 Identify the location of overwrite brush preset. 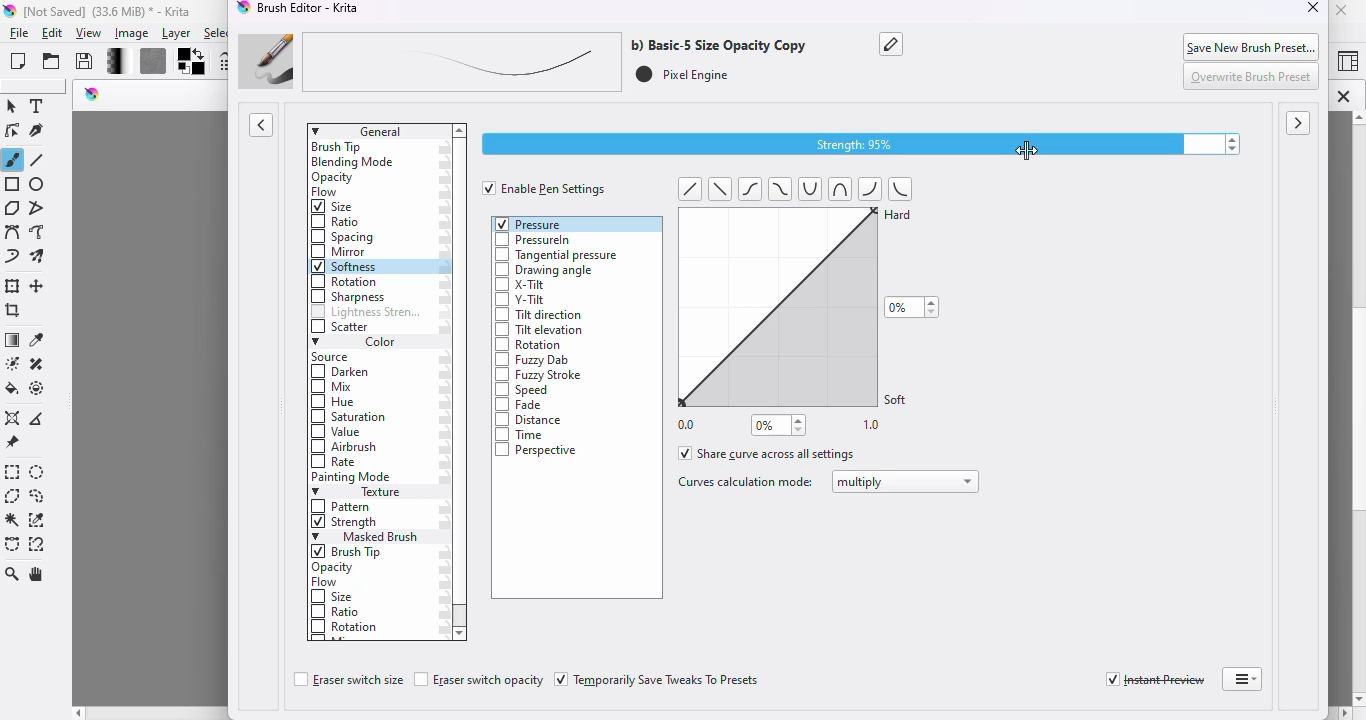
(1253, 77).